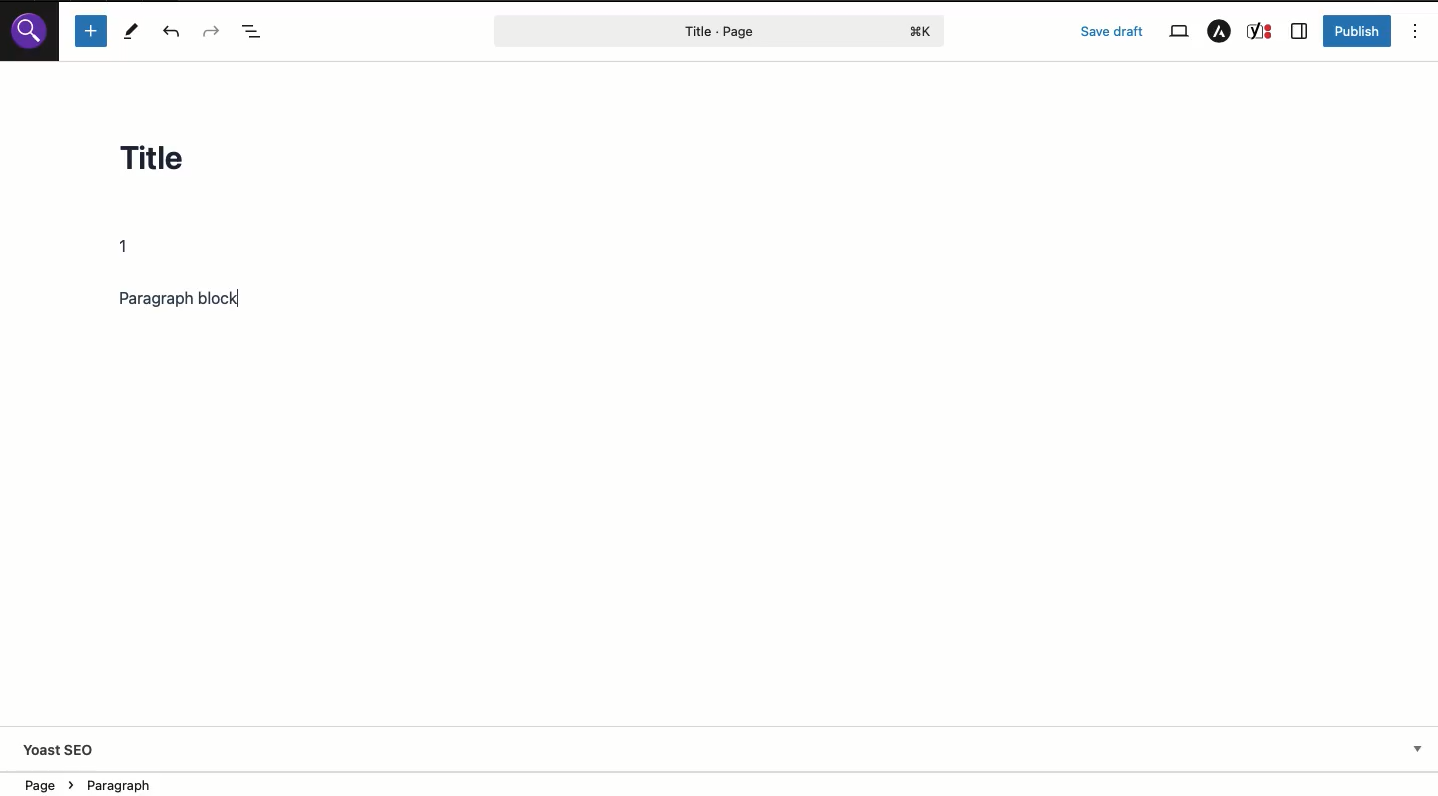 Image resolution: width=1438 pixels, height=796 pixels. I want to click on Tools, so click(132, 31).